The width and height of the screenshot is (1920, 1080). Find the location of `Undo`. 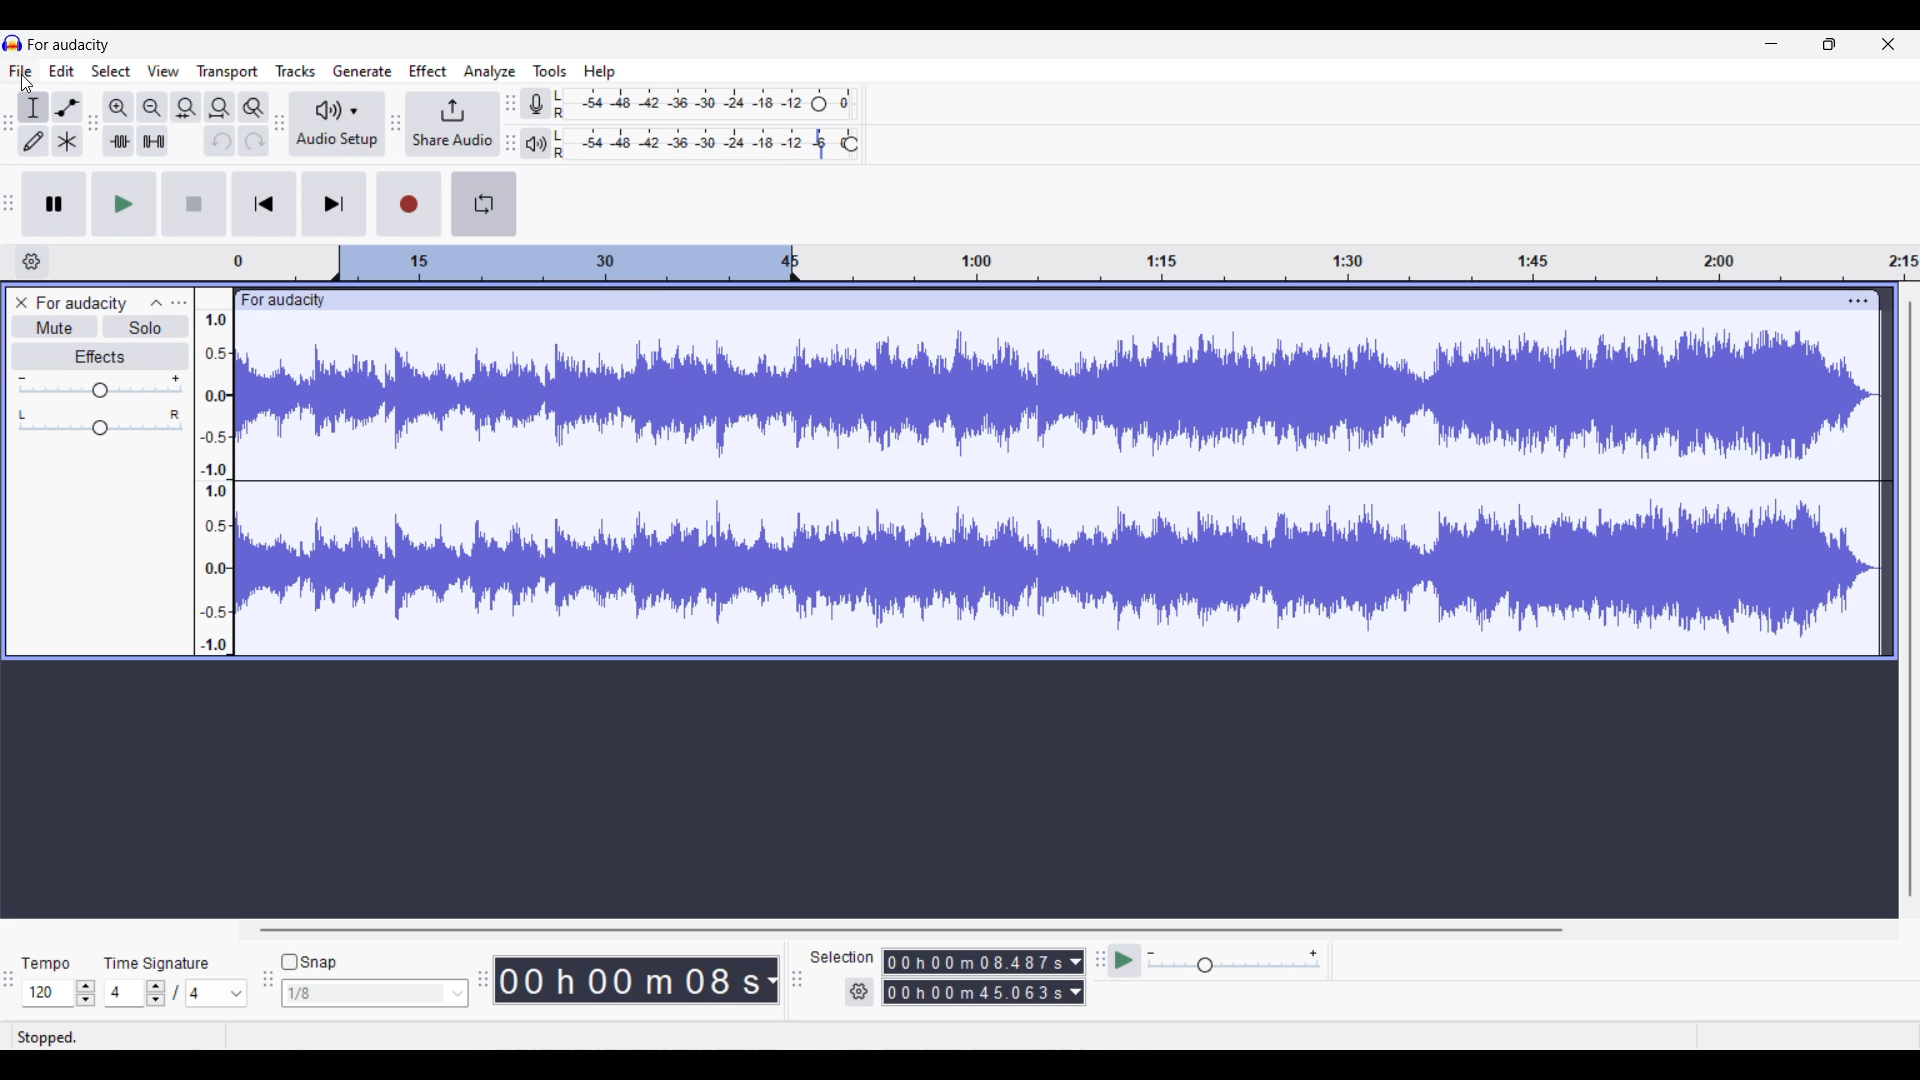

Undo is located at coordinates (220, 141).